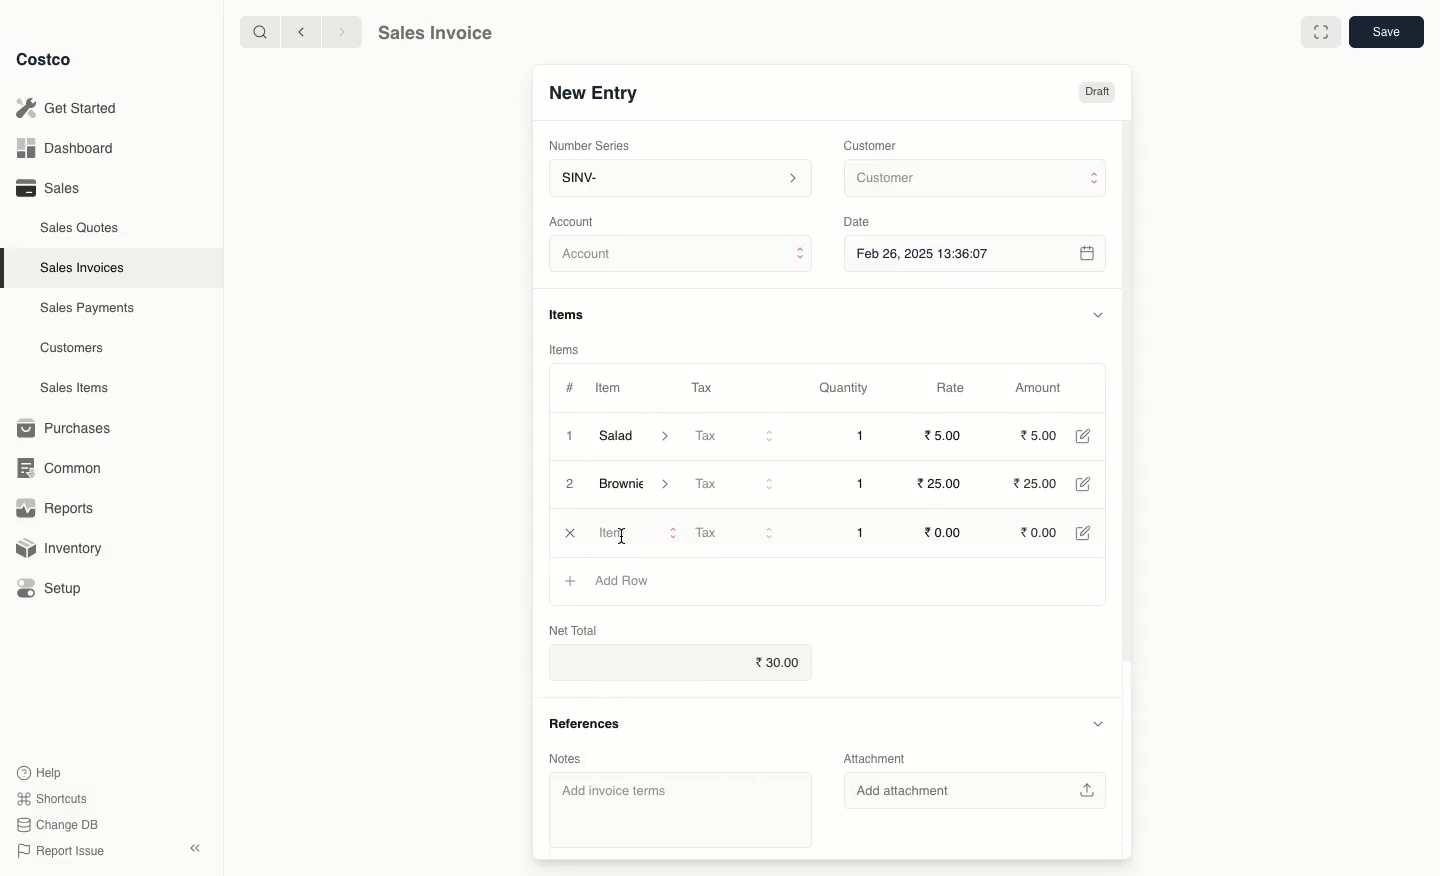  I want to click on 1, so click(858, 535).